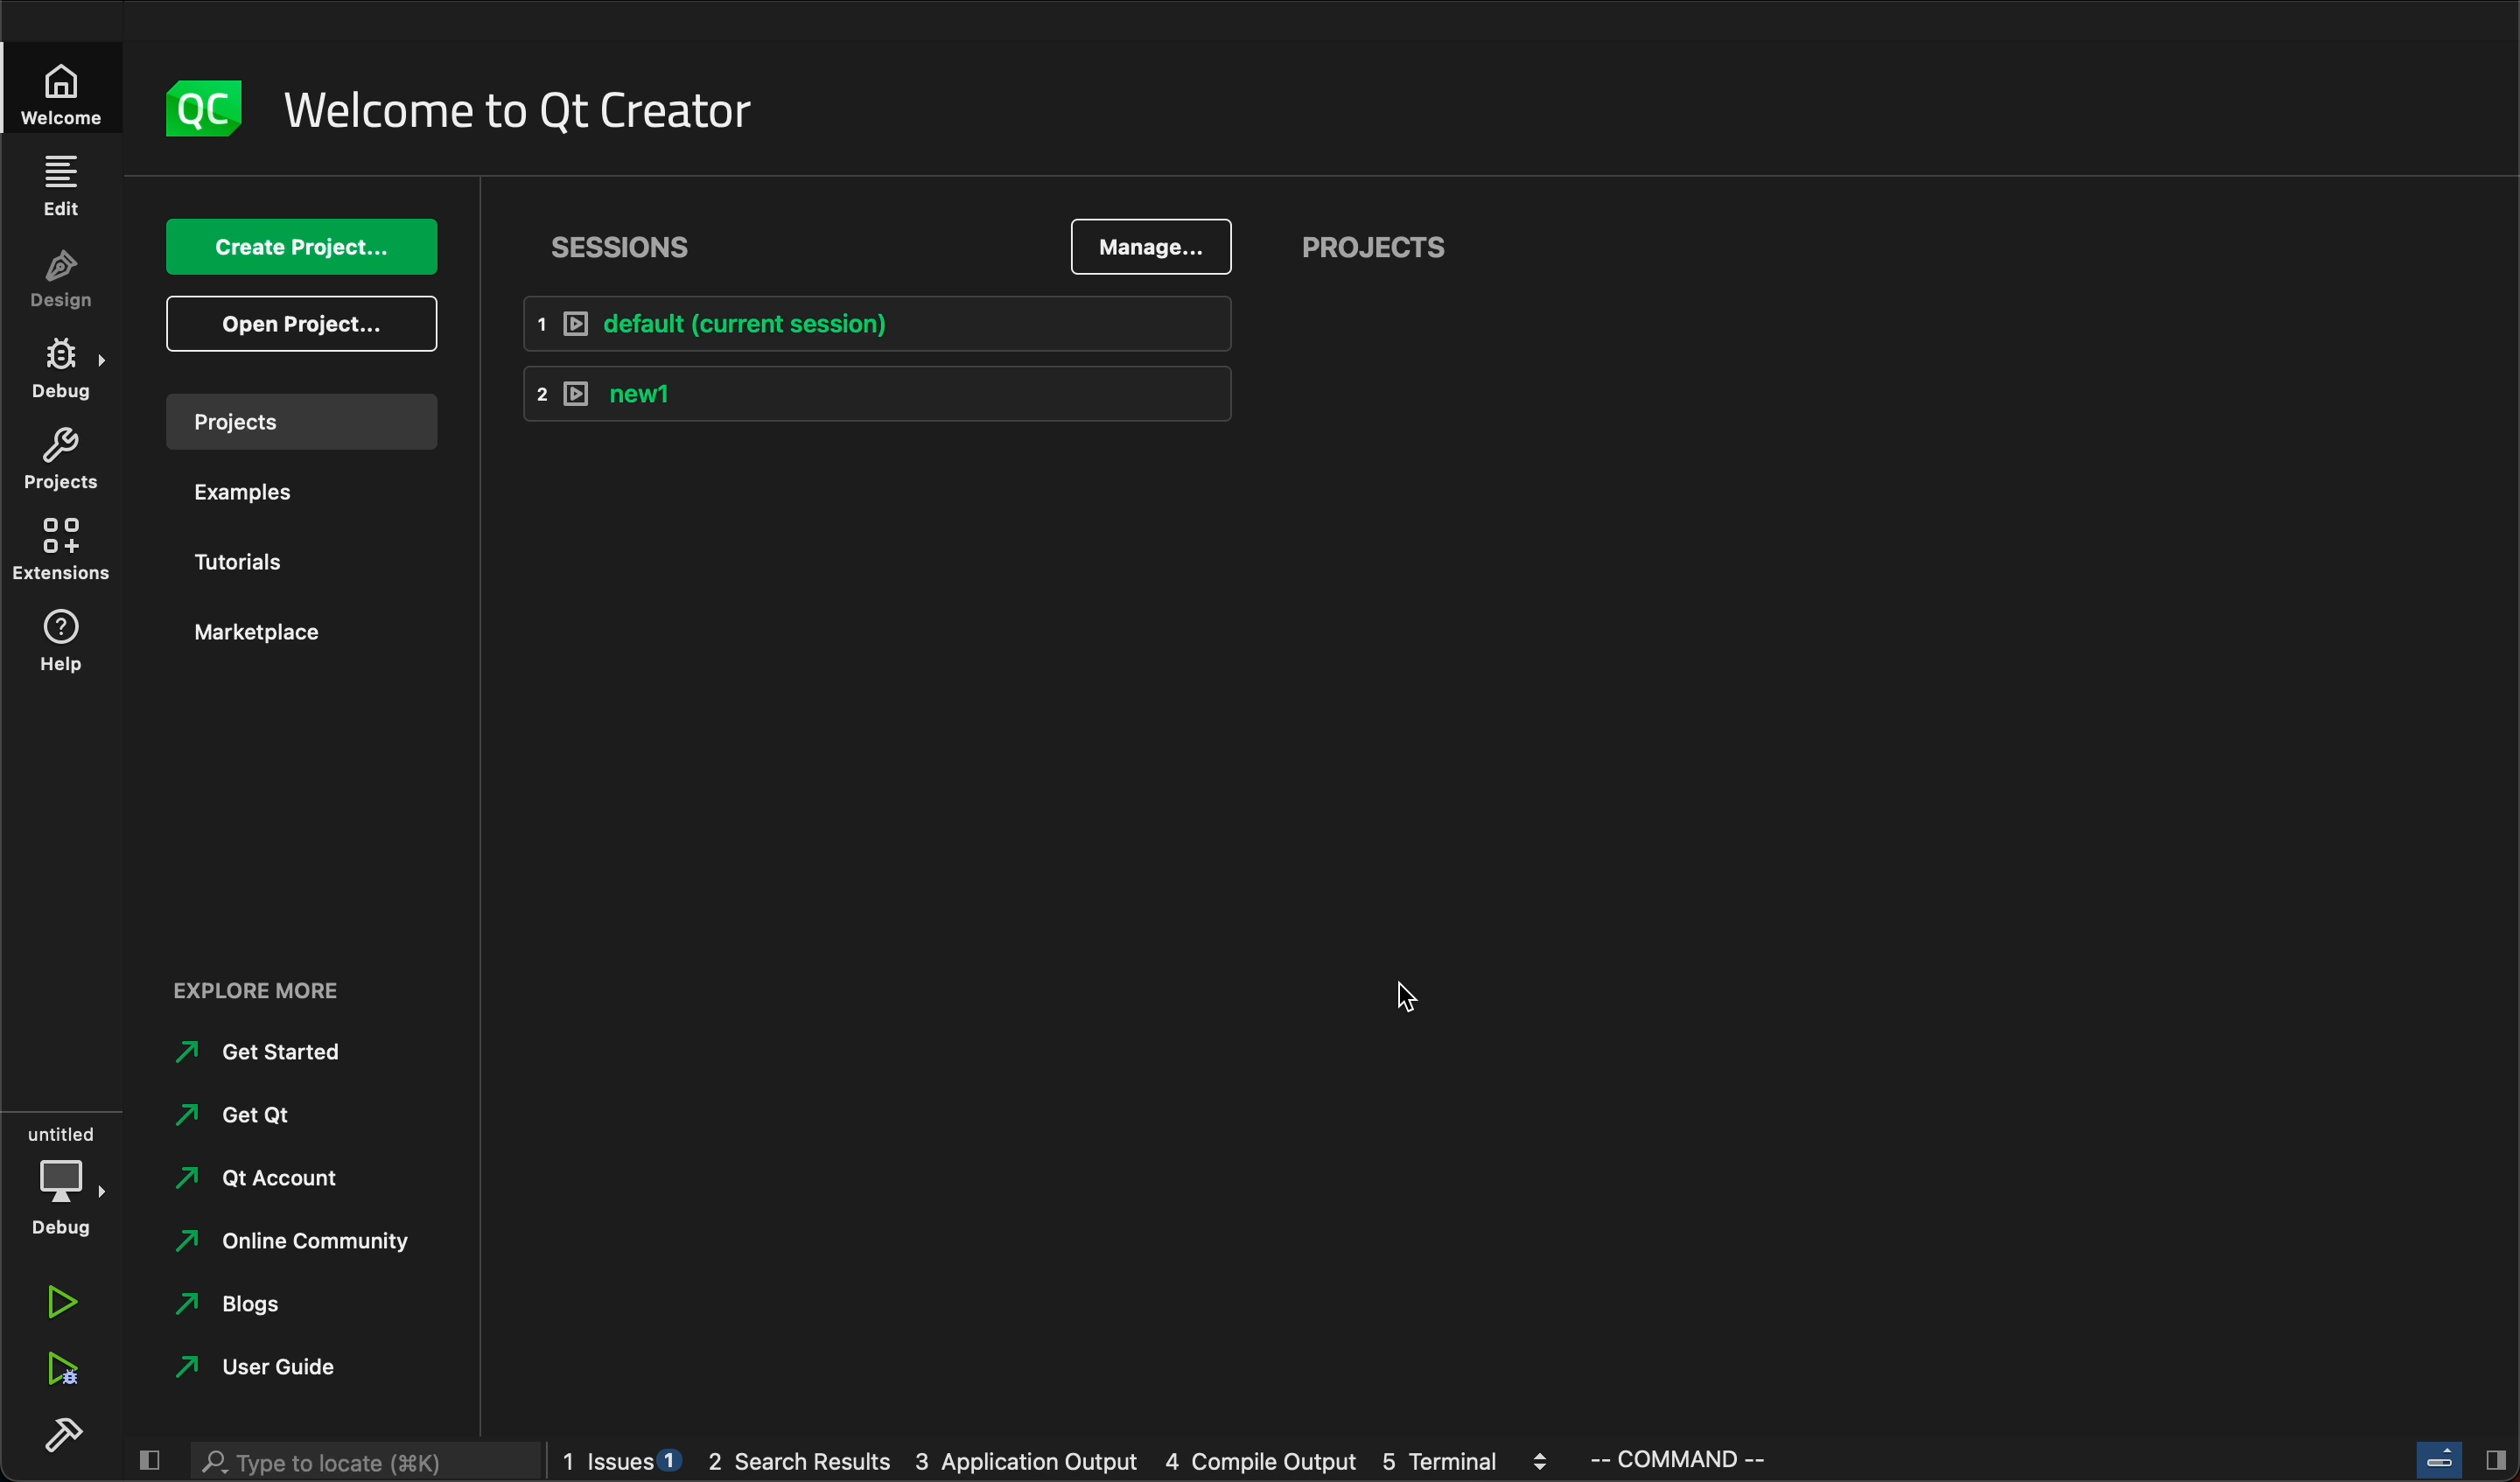 This screenshot has height=1482, width=2520. I want to click on get, so click(260, 1114).